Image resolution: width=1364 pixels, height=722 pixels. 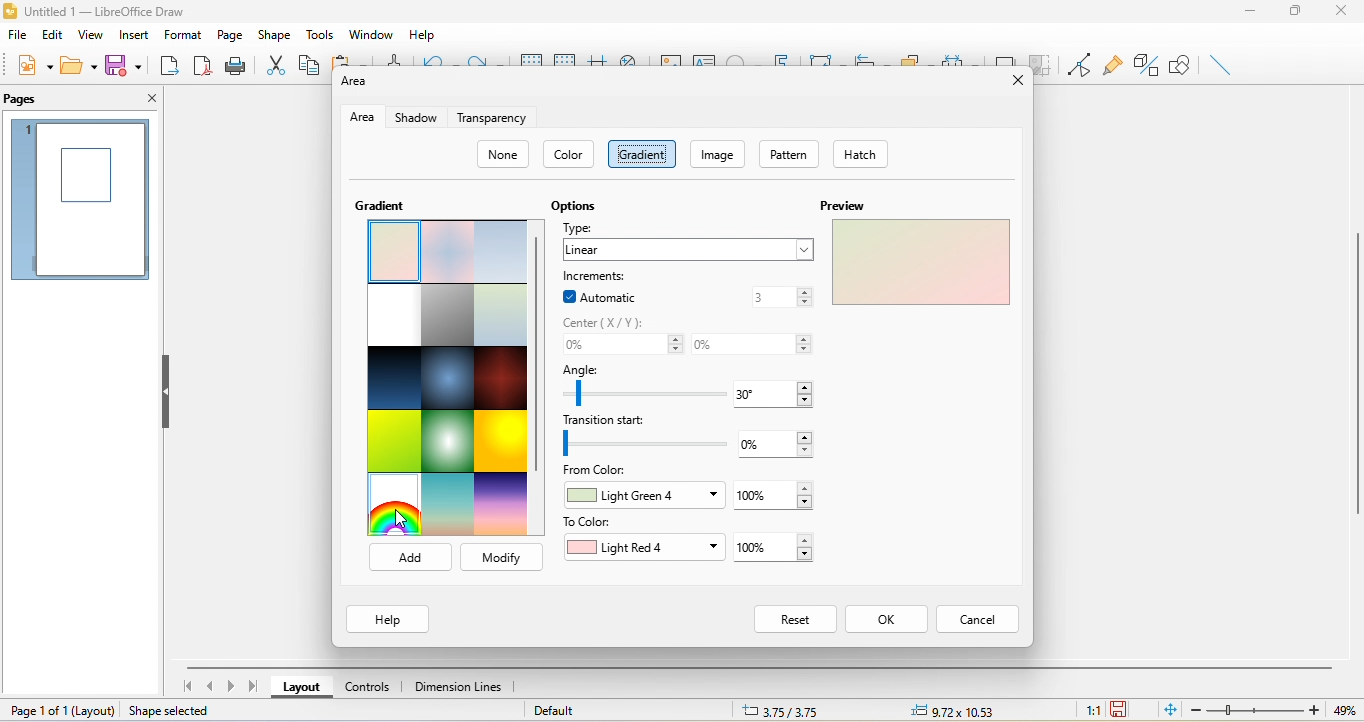 I want to click on light red 4, so click(x=640, y=545).